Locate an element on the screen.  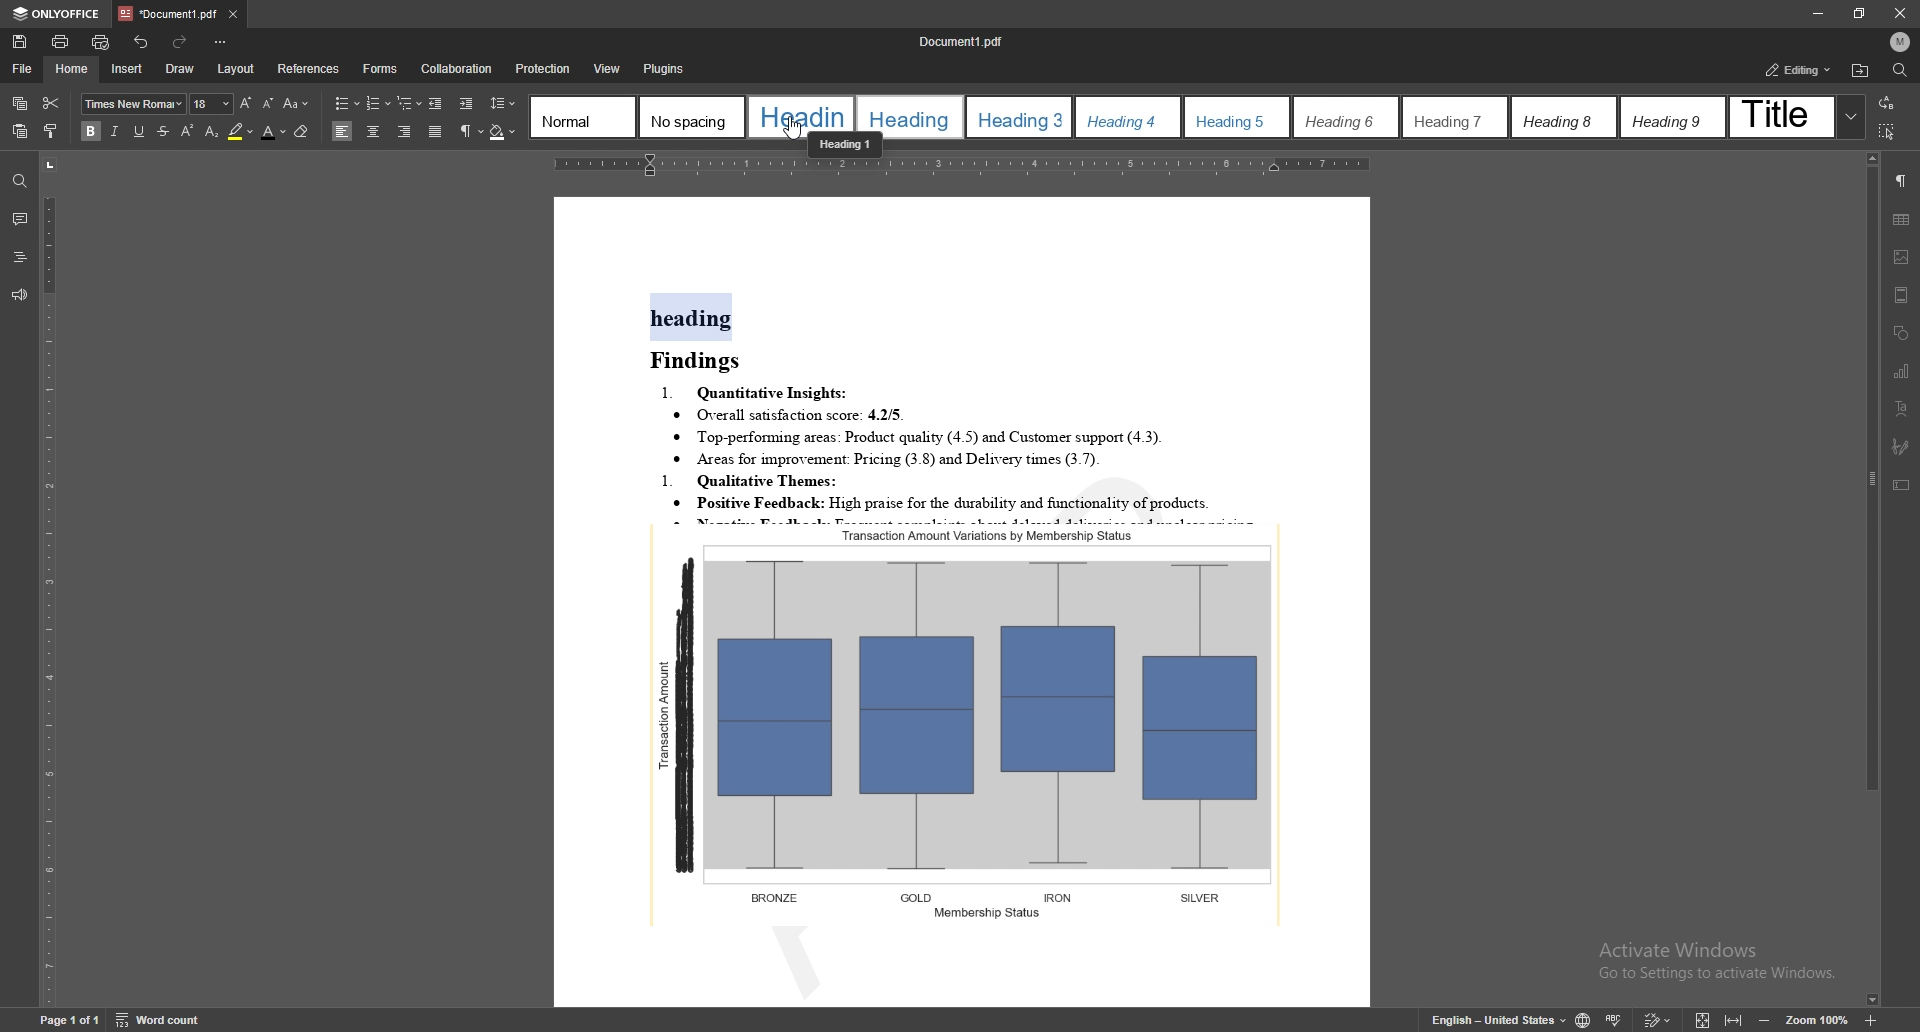
zoom in is located at coordinates (1874, 1020).